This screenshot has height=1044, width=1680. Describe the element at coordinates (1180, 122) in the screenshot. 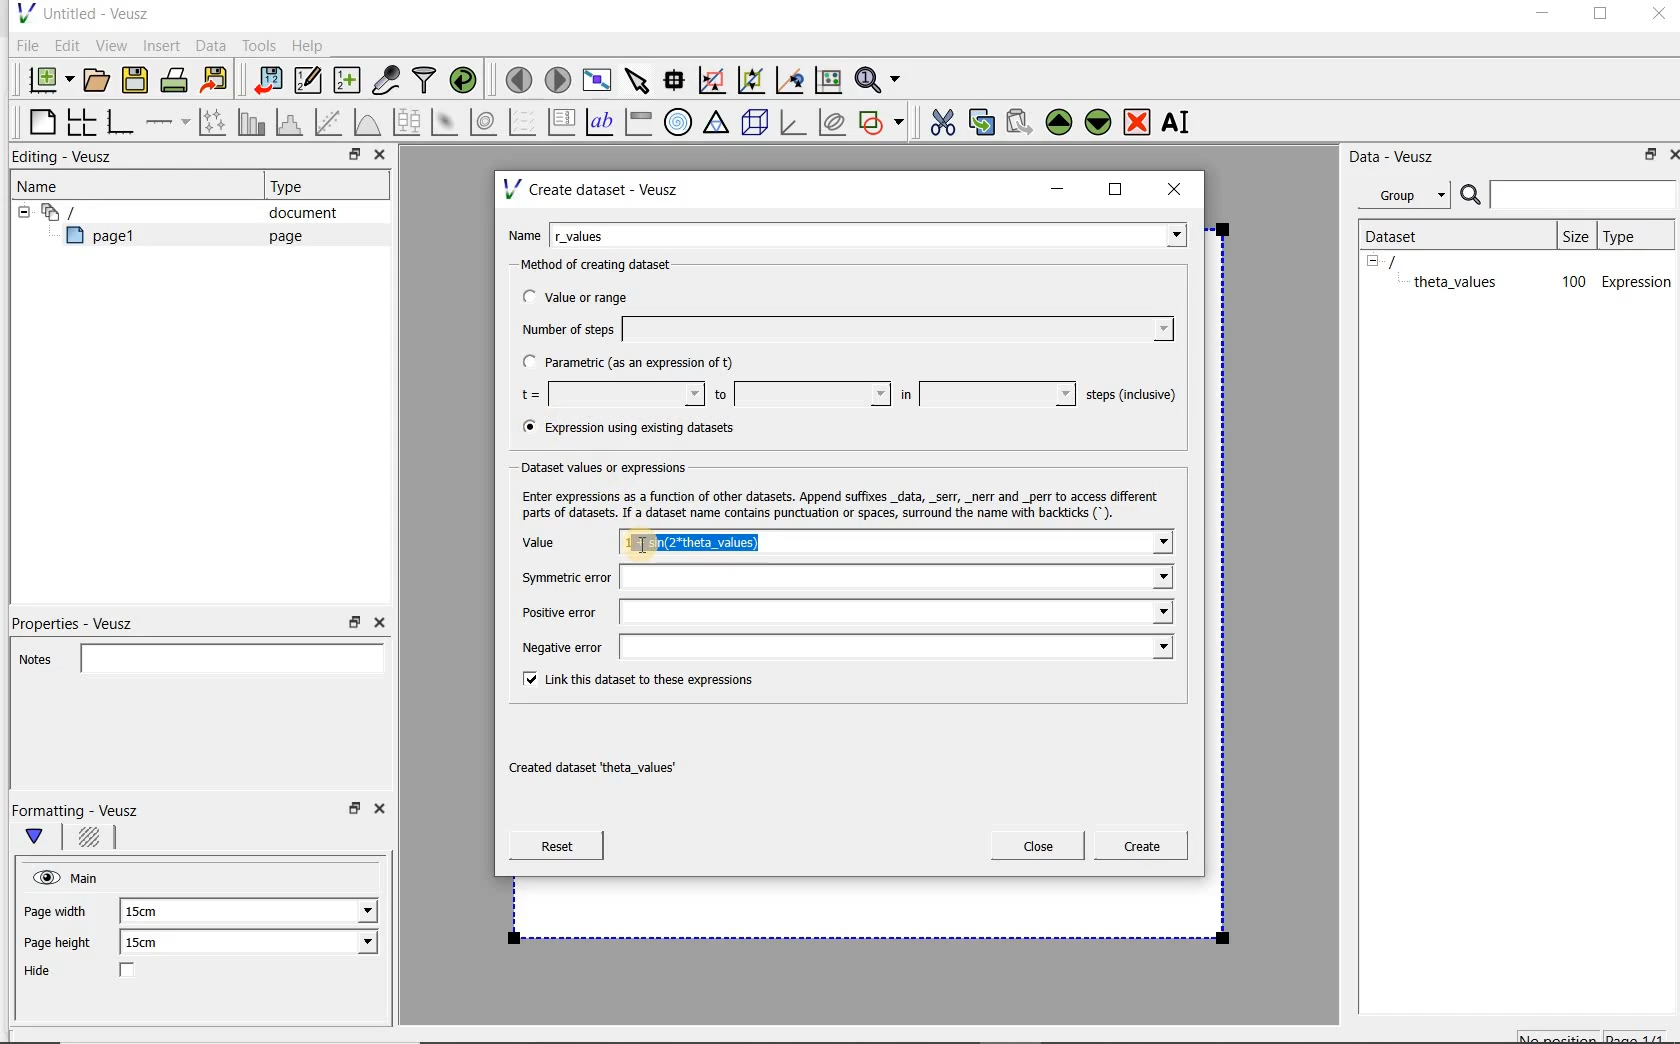

I see `rename the selected widget` at that location.